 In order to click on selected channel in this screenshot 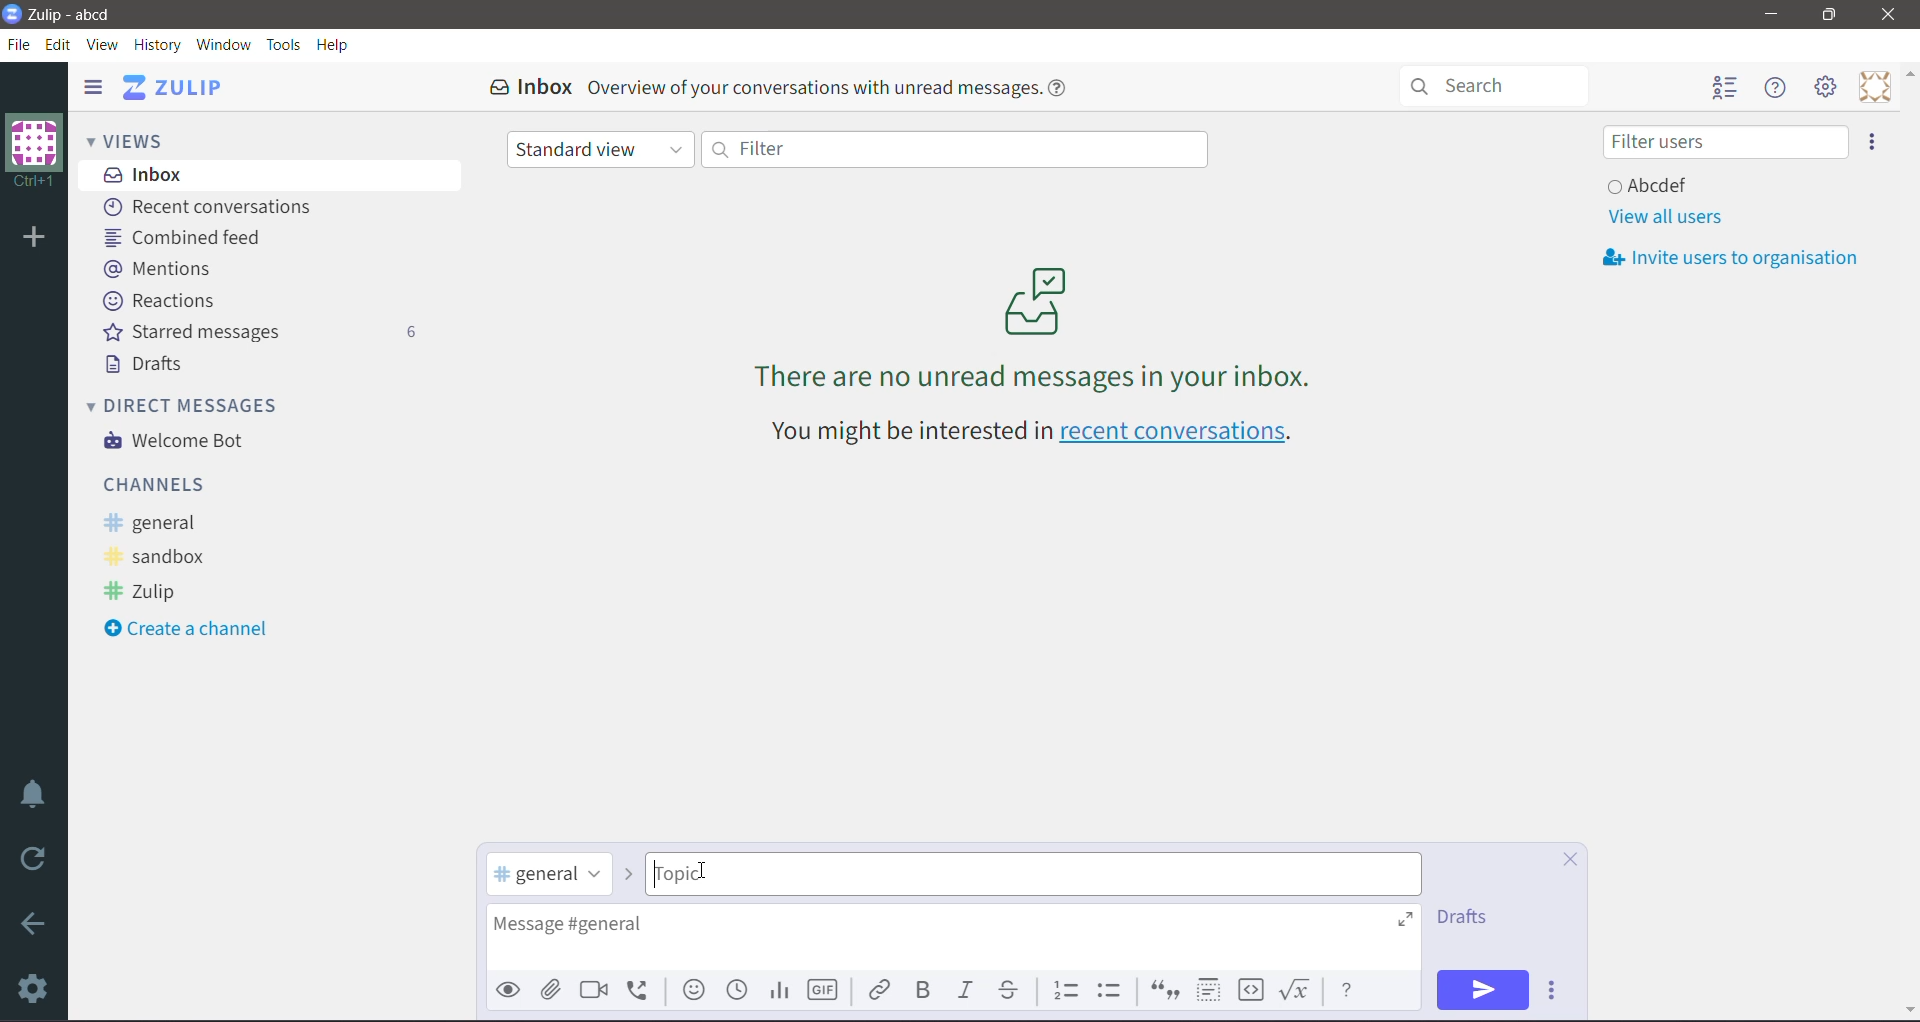, I will do `click(550, 875)`.